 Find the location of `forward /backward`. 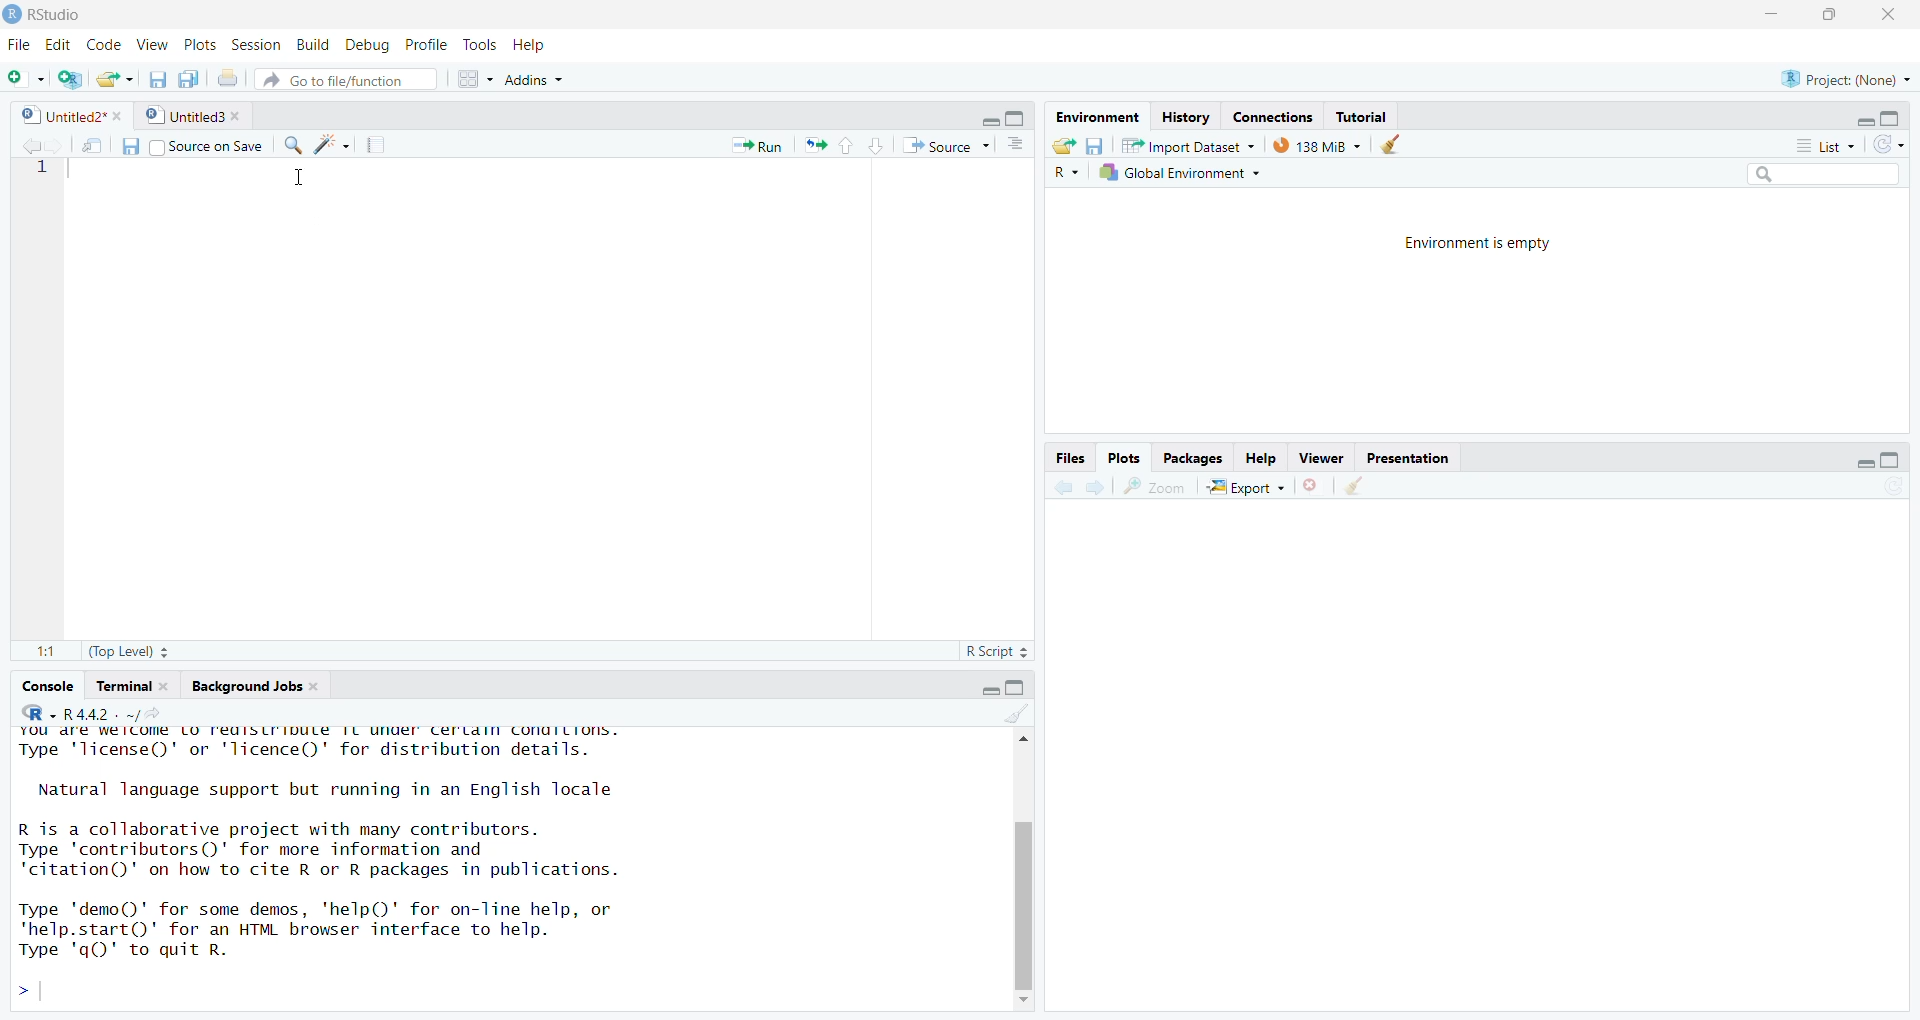

forward /backward is located at coordinates (1075, 487).